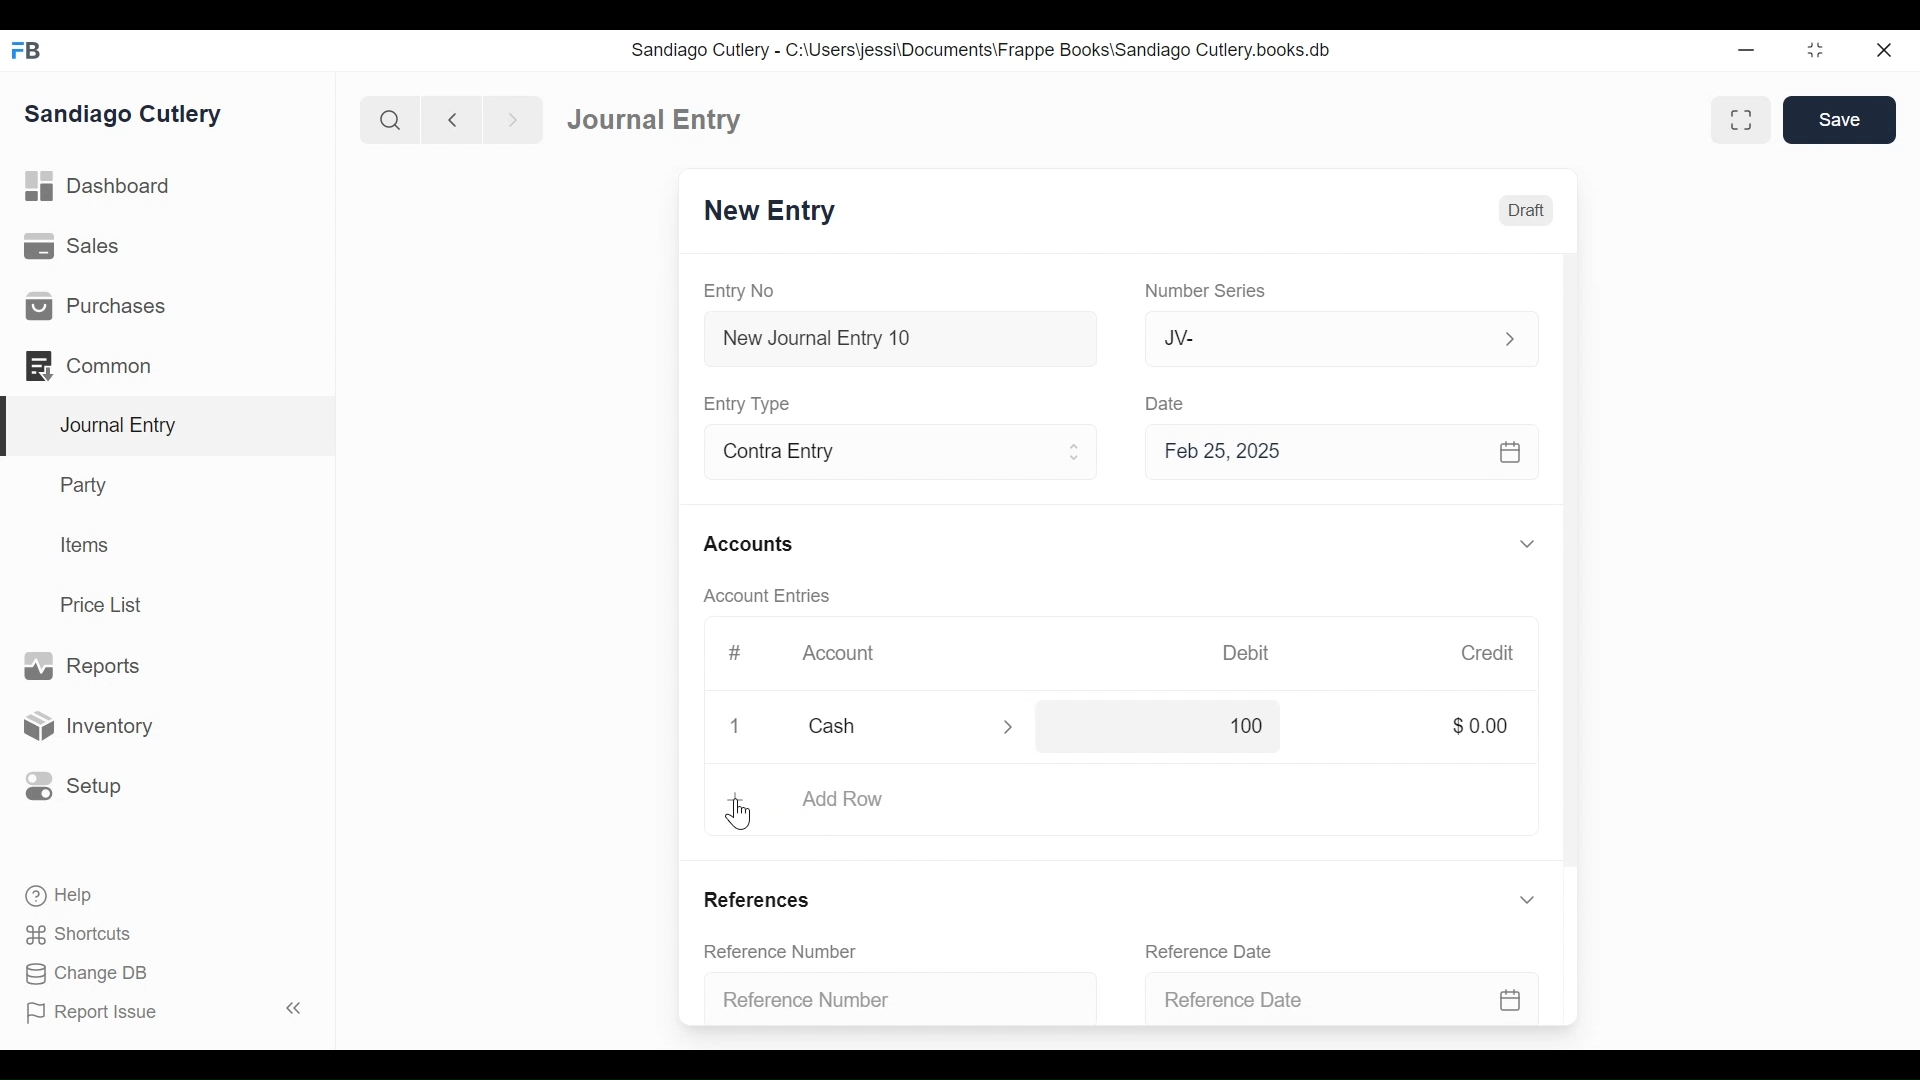 The width and height of the screenshot is (1920, 1080). I want to click on Feb 25, 2025, so click(1344, 456).